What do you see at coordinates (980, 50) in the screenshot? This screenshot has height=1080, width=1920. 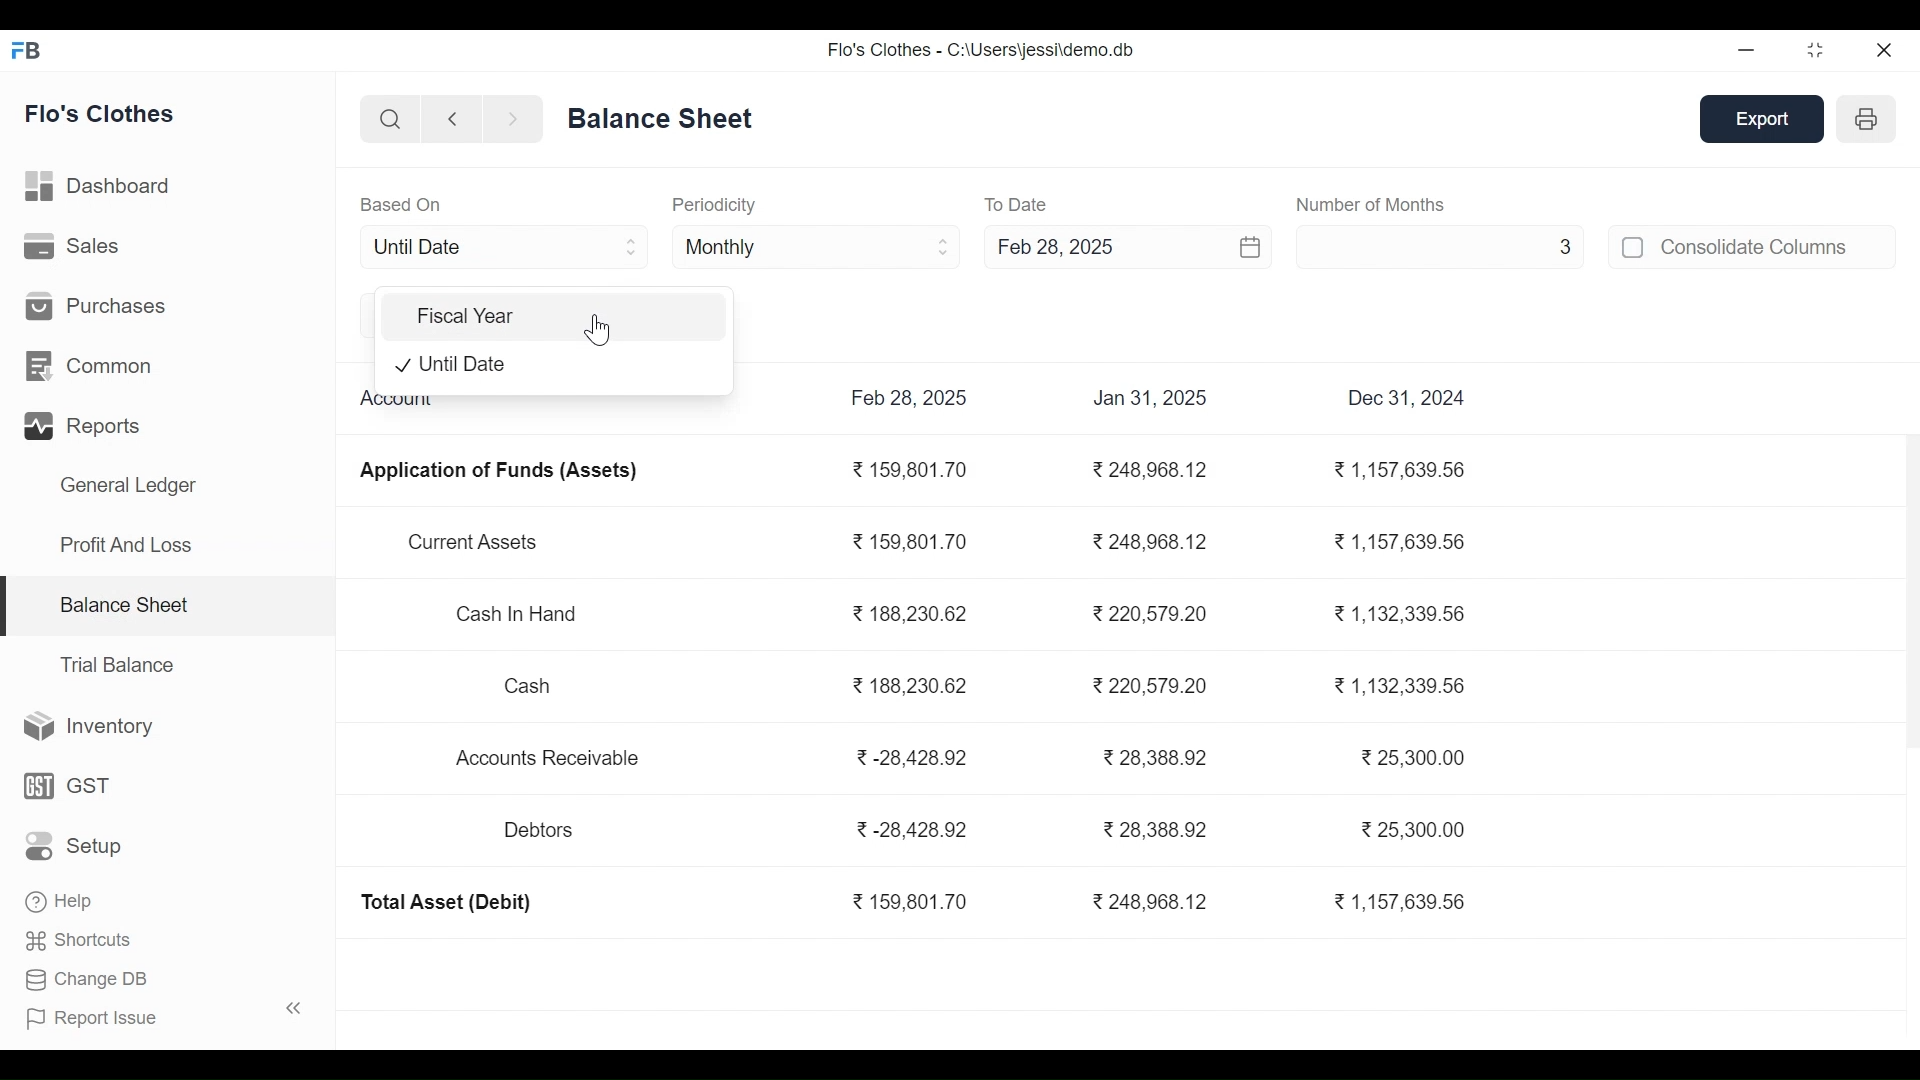 I see `Flo's Clothes - C:\Users\jessi\demo.db` at bounding box center [980, 50].